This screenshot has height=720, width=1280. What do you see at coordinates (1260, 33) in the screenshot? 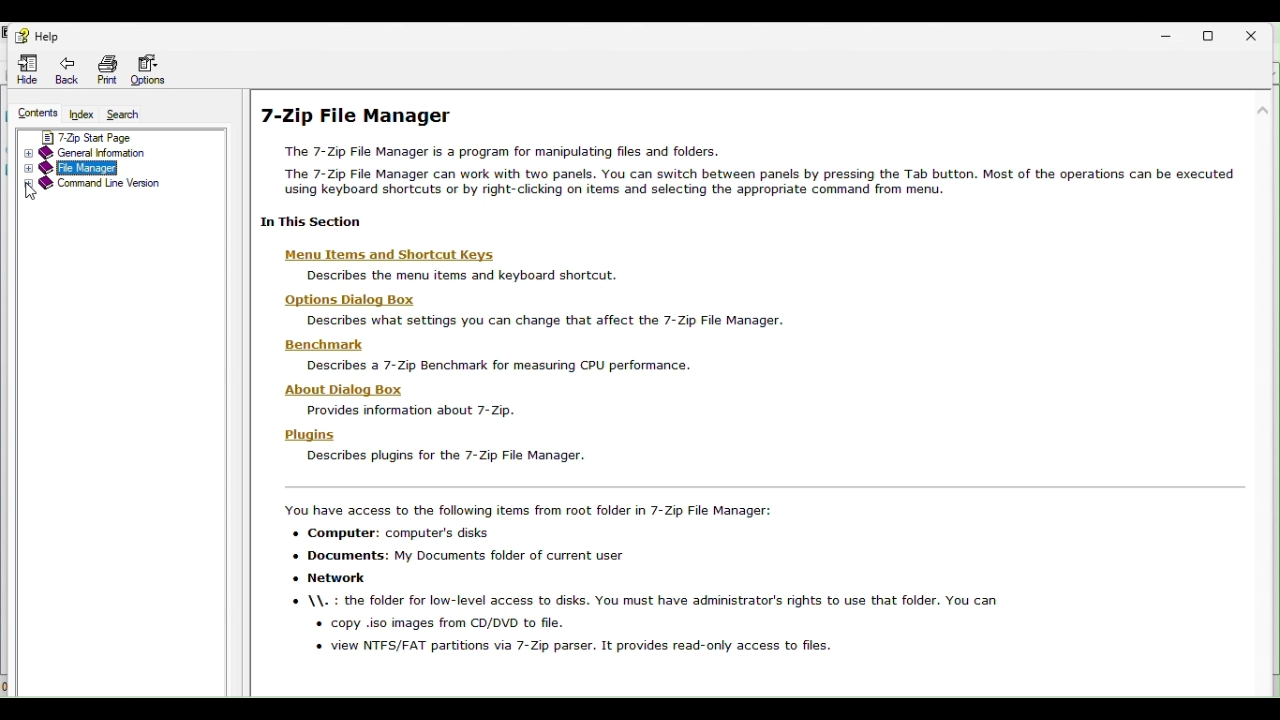
I see `Close` at bounding box center [1260, 33].